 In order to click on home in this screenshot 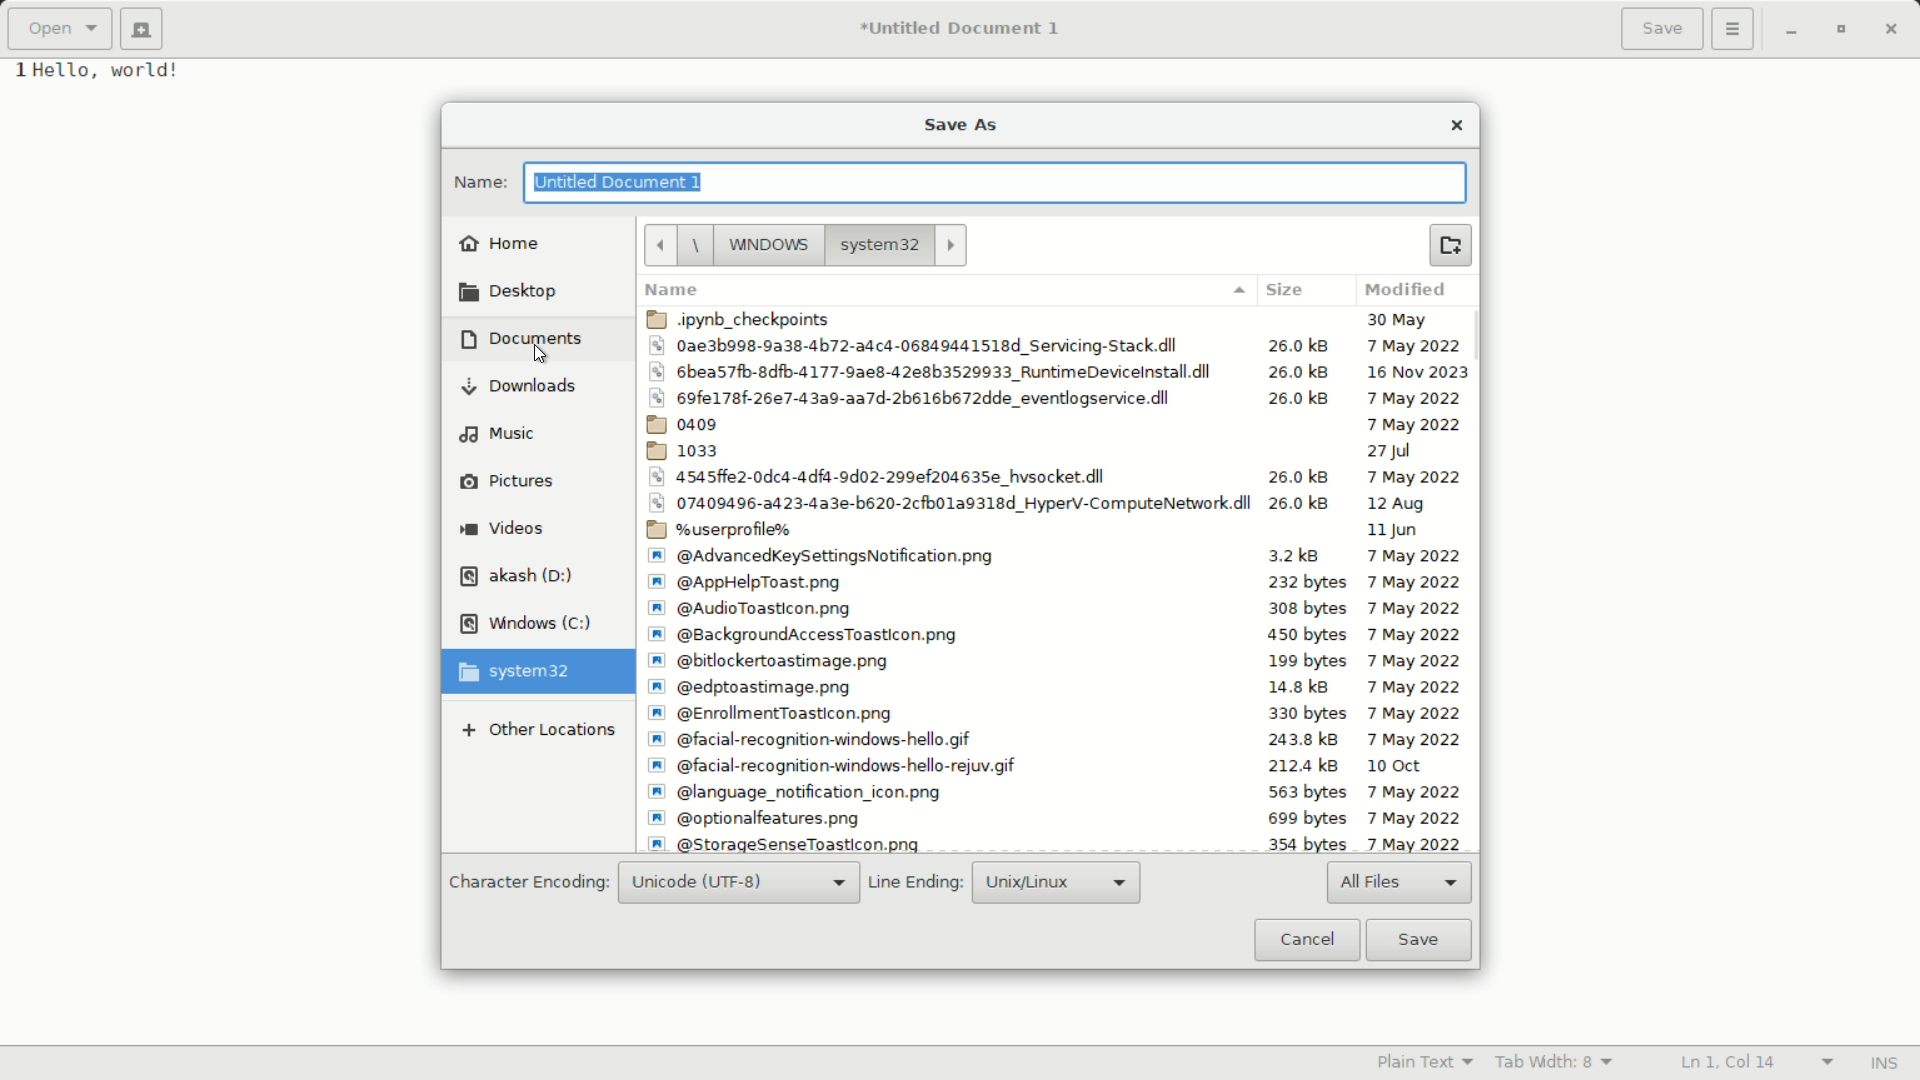, I will do `click(501, 243)`.